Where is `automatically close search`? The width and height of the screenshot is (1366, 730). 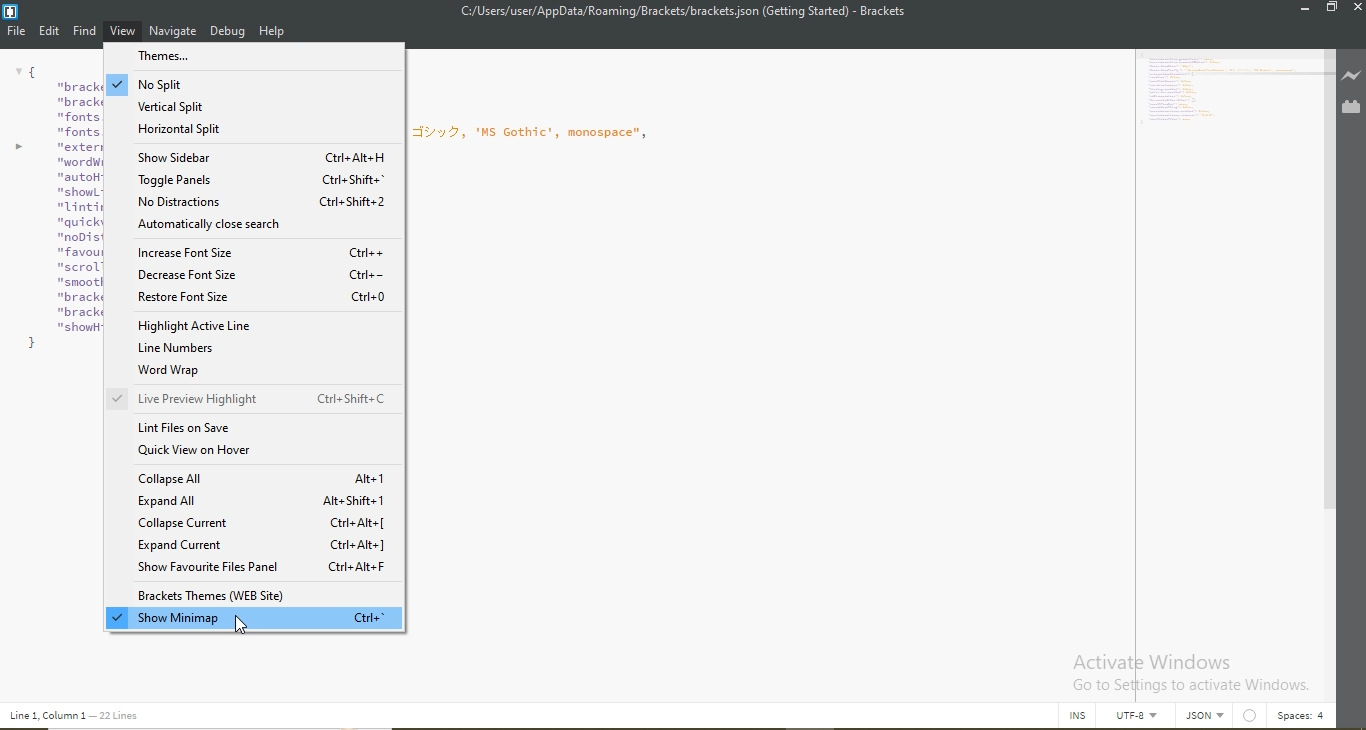 automatically close search is located at coordinates (249, 226).